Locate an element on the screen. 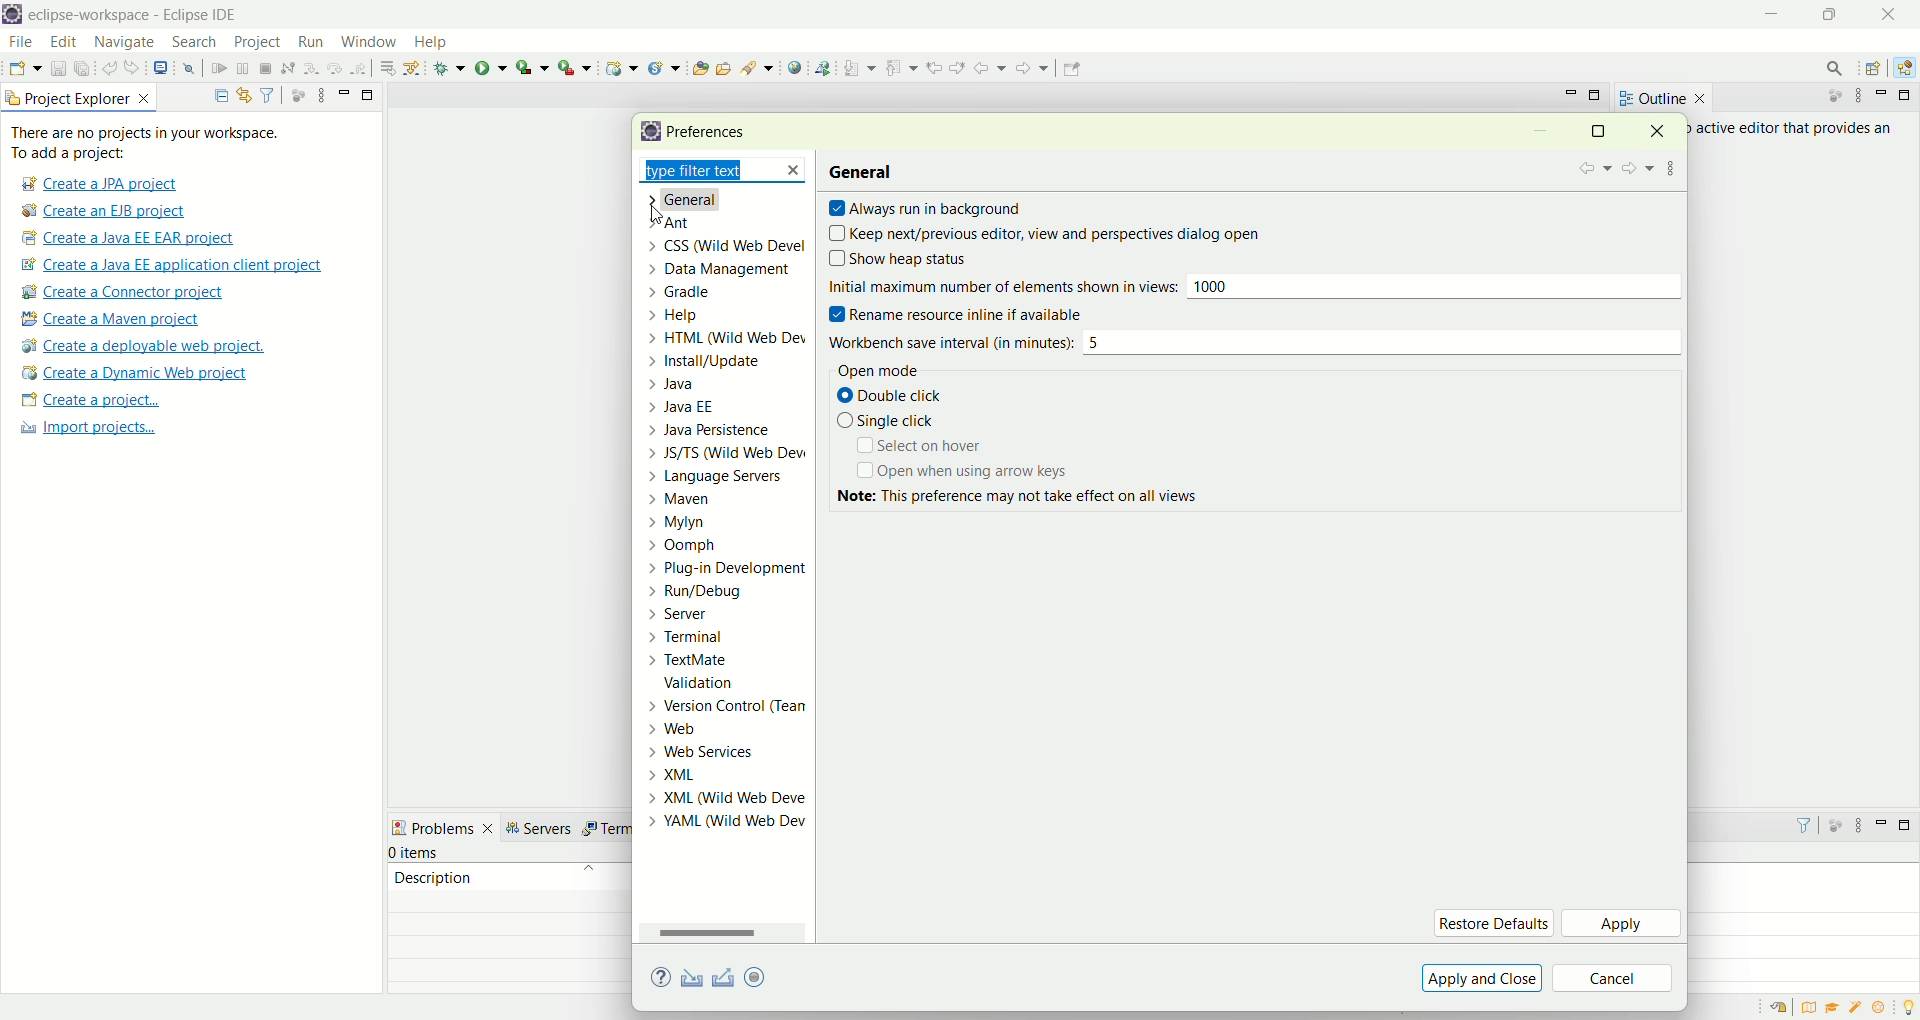  eclipse-workspace-Eclipse IDE is located at coordinates (131, 16).